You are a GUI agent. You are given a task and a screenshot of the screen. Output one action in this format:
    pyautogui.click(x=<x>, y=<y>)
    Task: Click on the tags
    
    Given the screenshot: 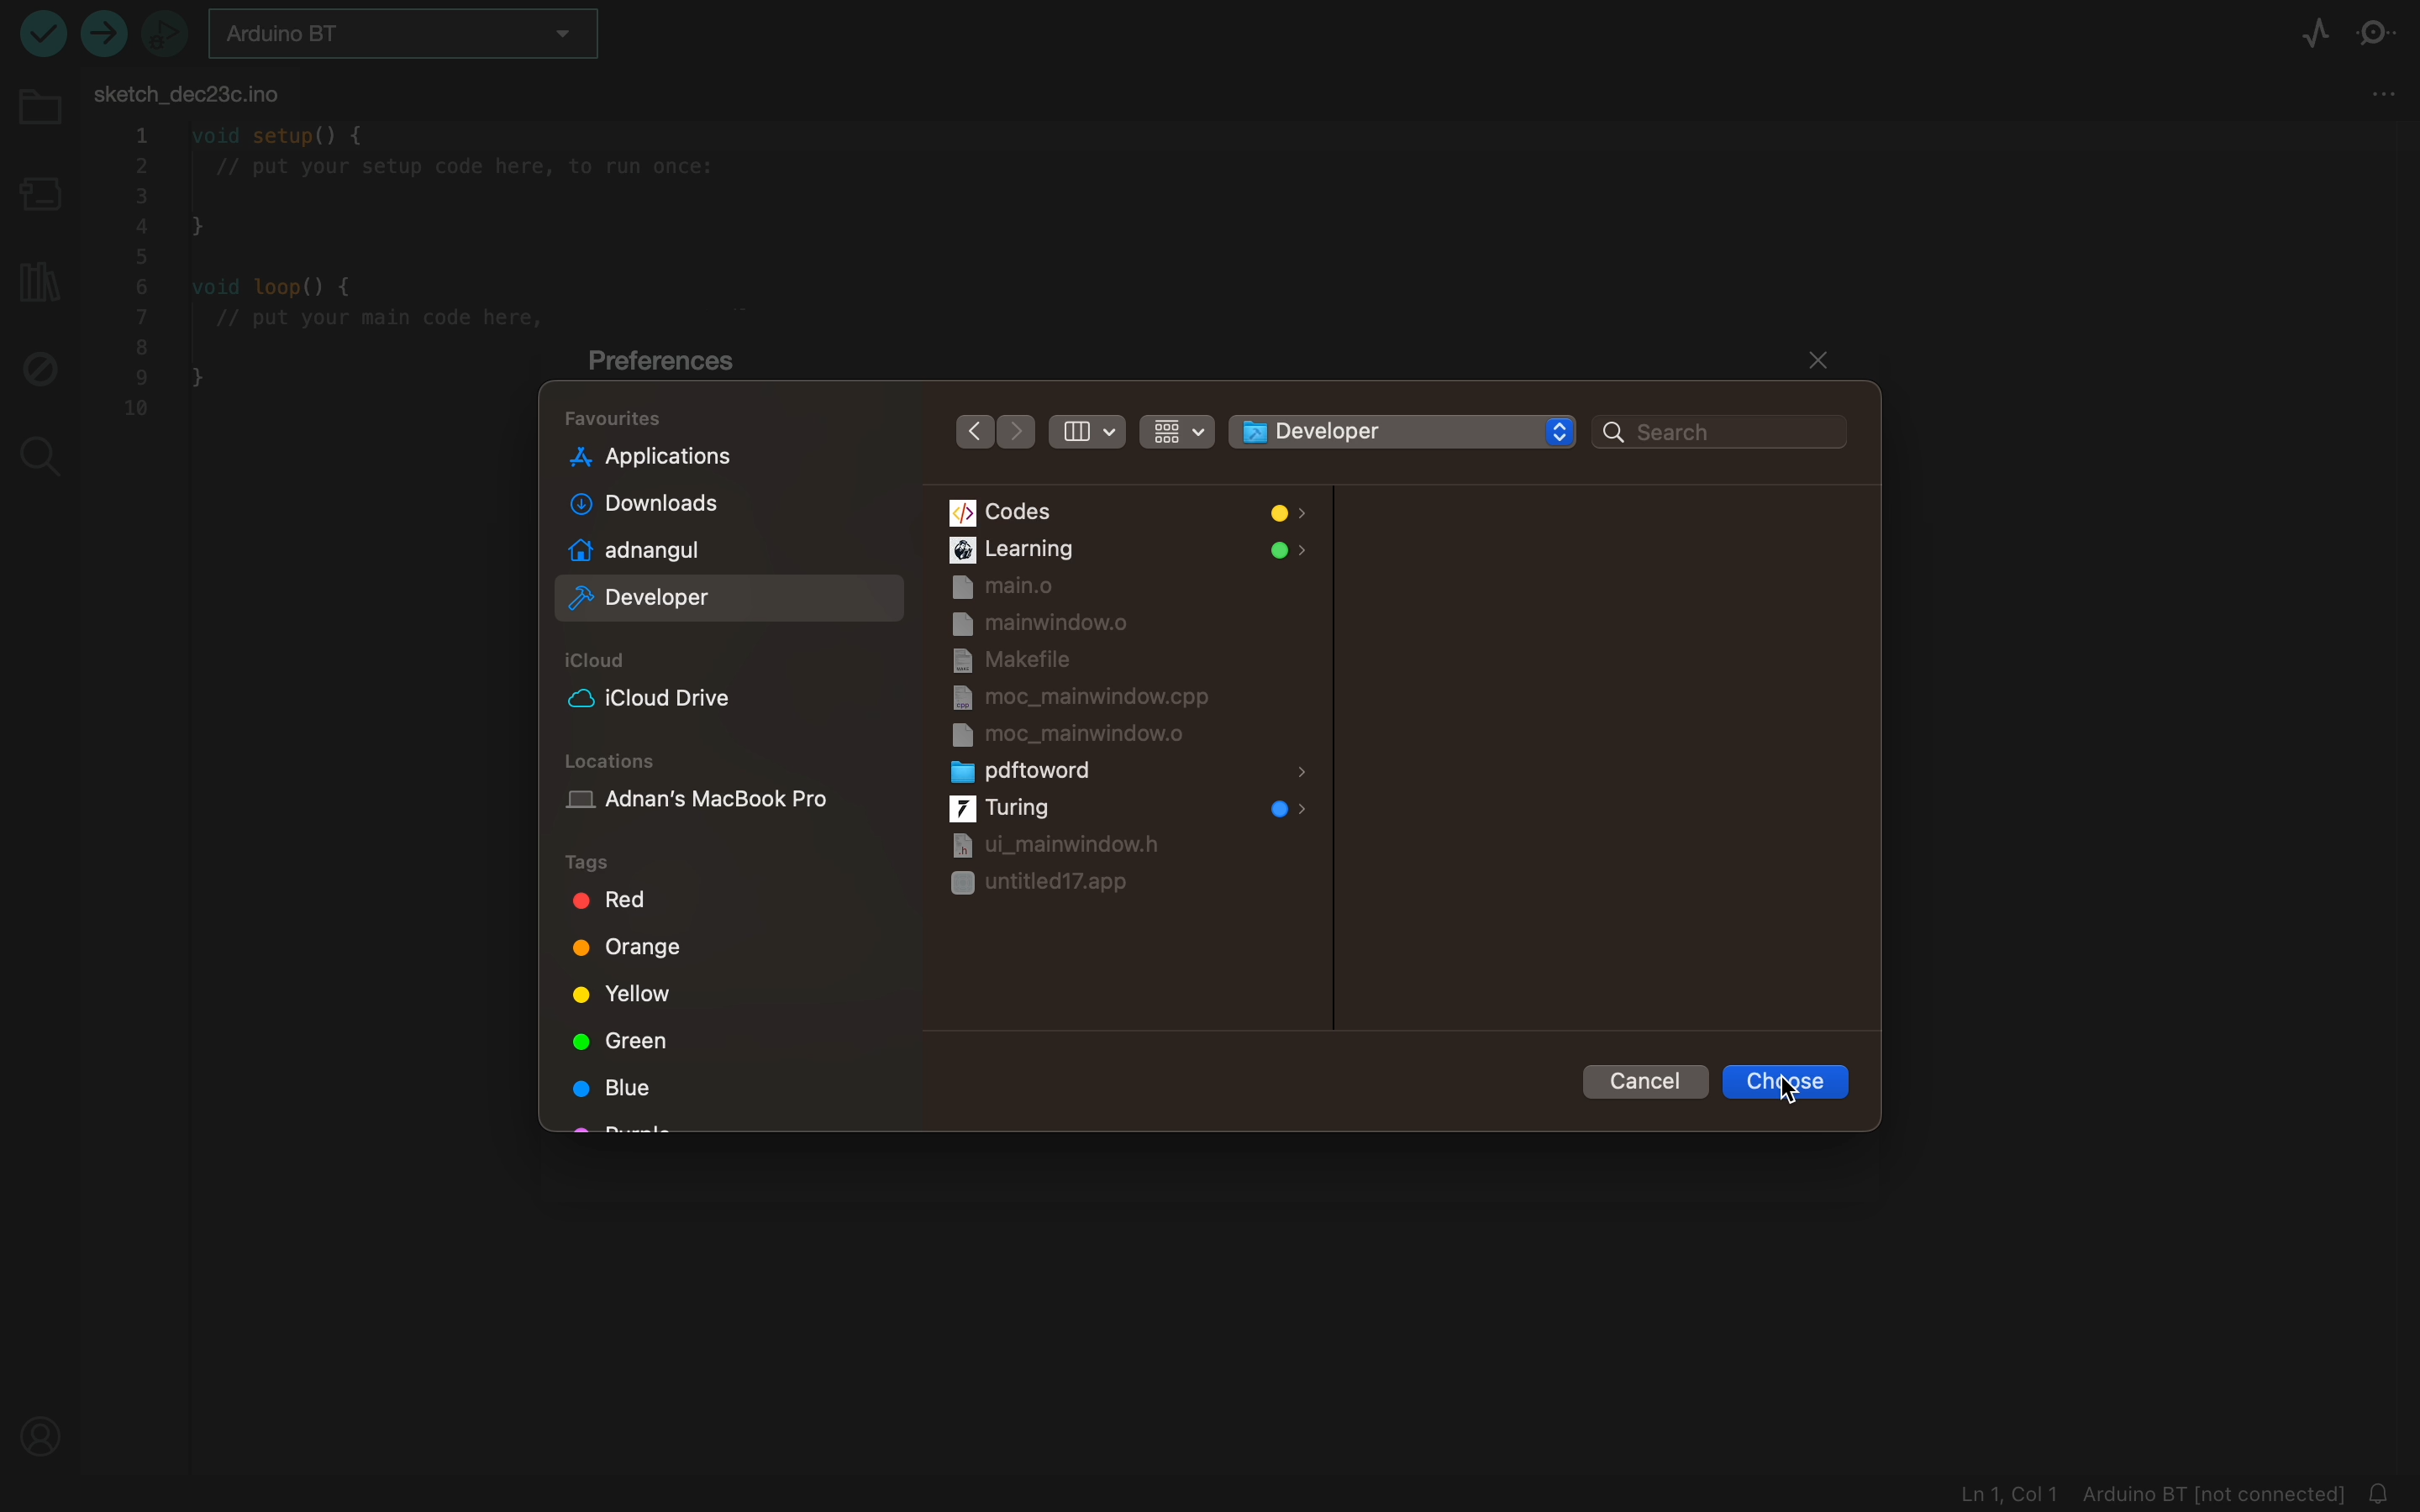 What is the action you would take?
    pyautogui.click(x=694, y=865)
    